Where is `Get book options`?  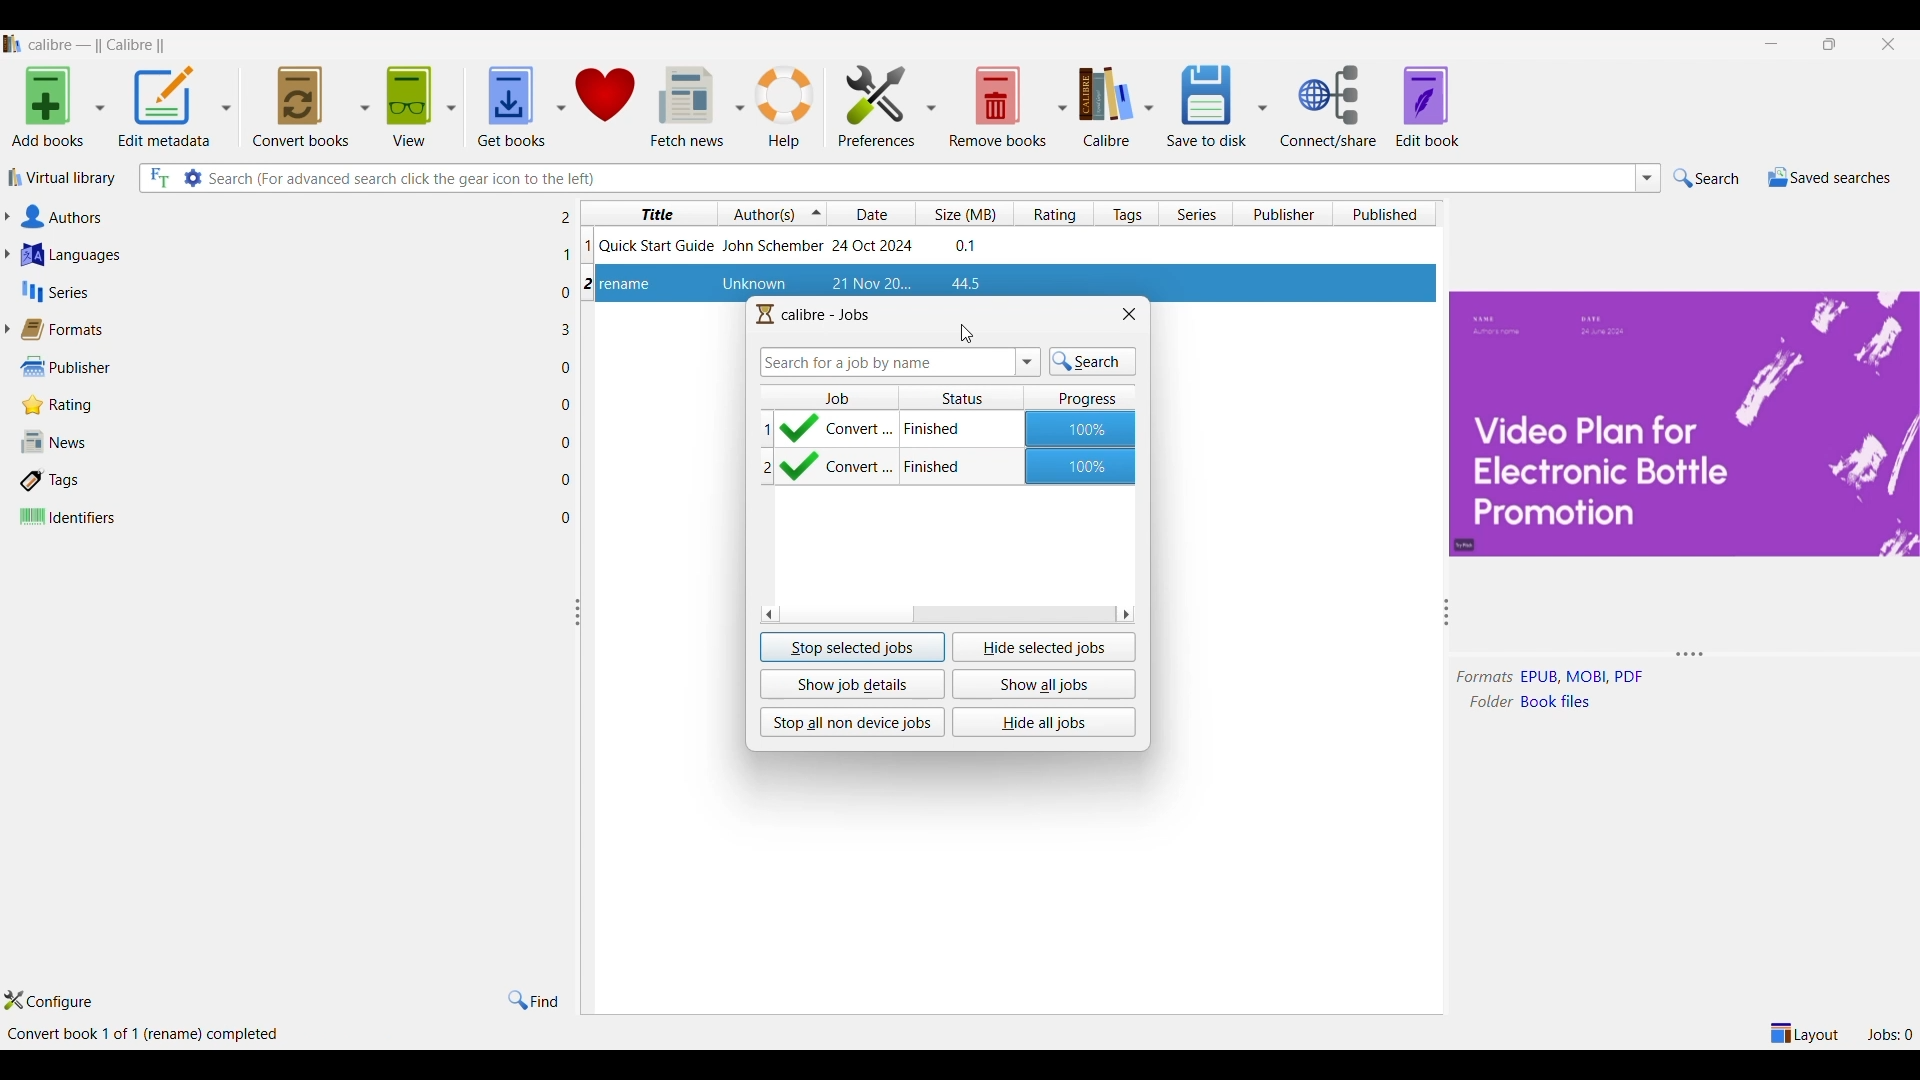 Get book options is located at coordinates (561, 106).